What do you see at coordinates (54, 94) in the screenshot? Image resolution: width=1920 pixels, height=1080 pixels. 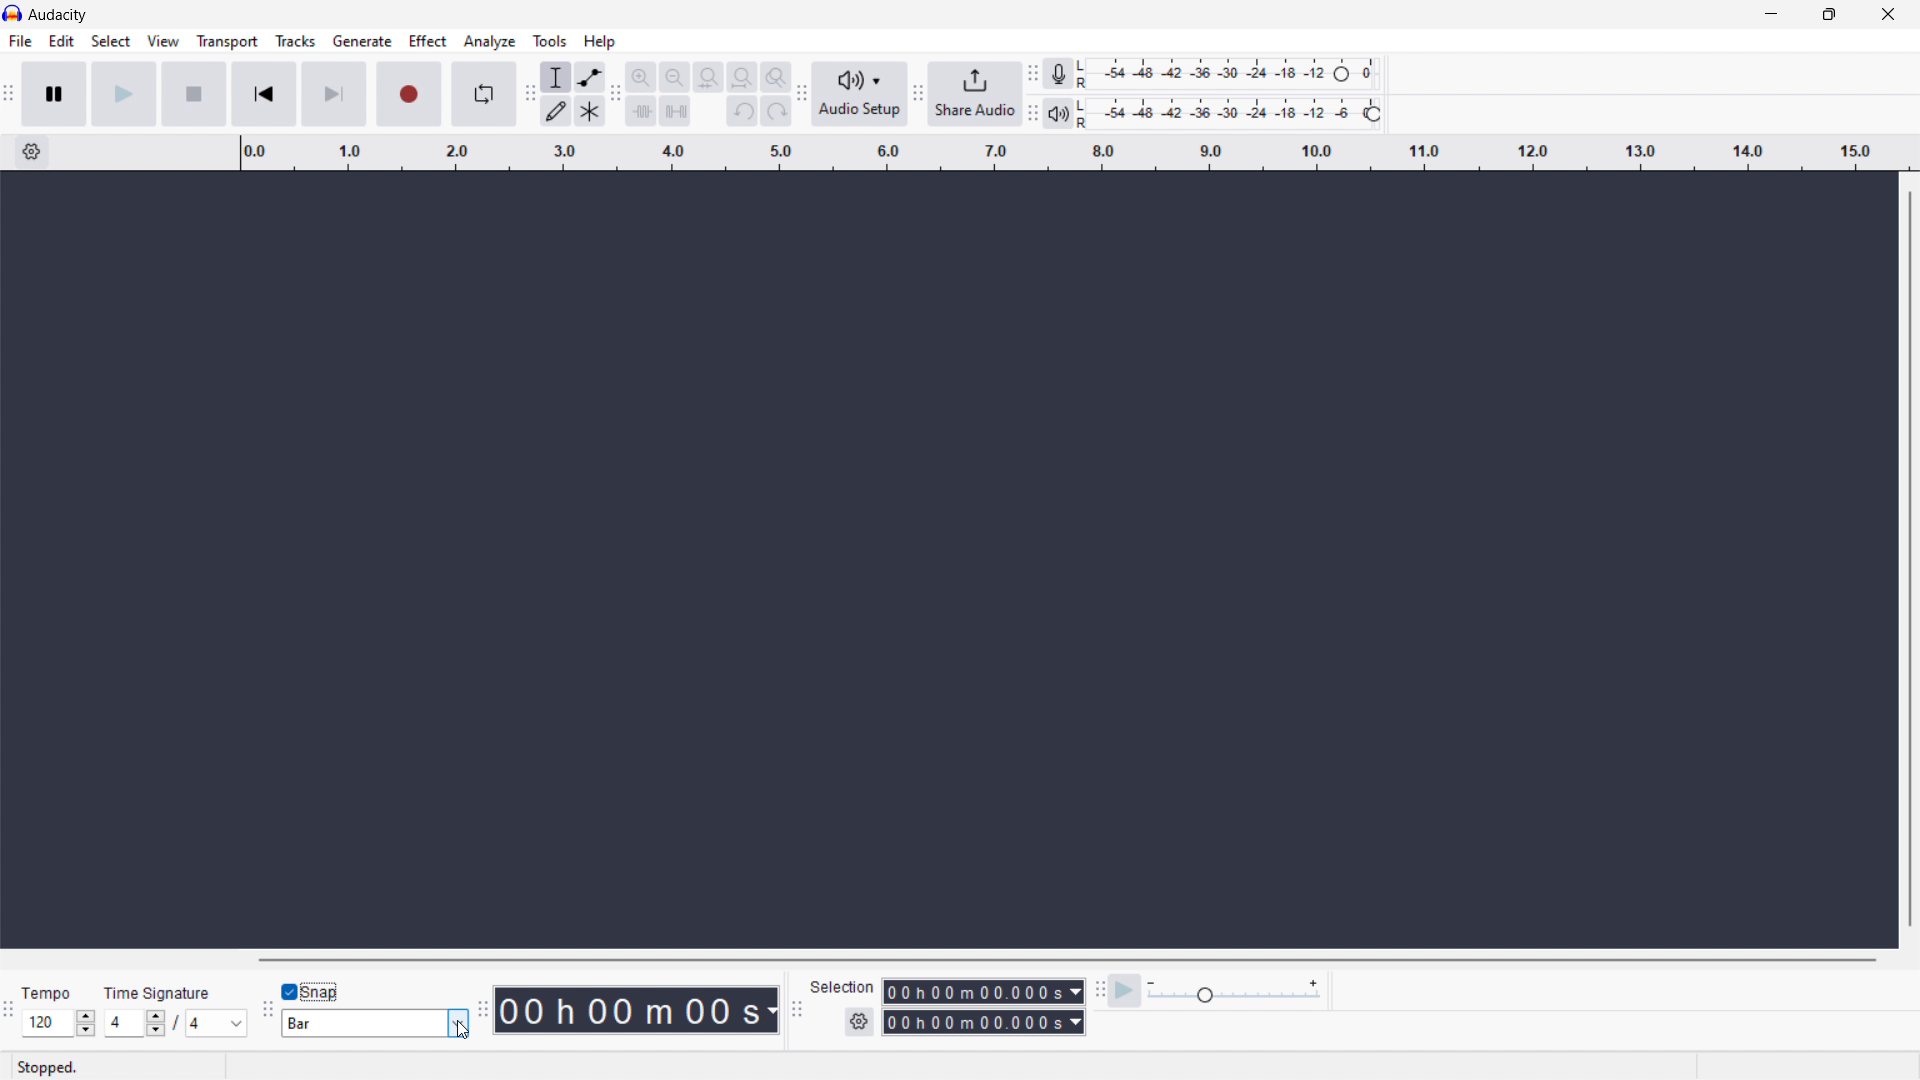 I see `pause` at bounding box center [54, 94].